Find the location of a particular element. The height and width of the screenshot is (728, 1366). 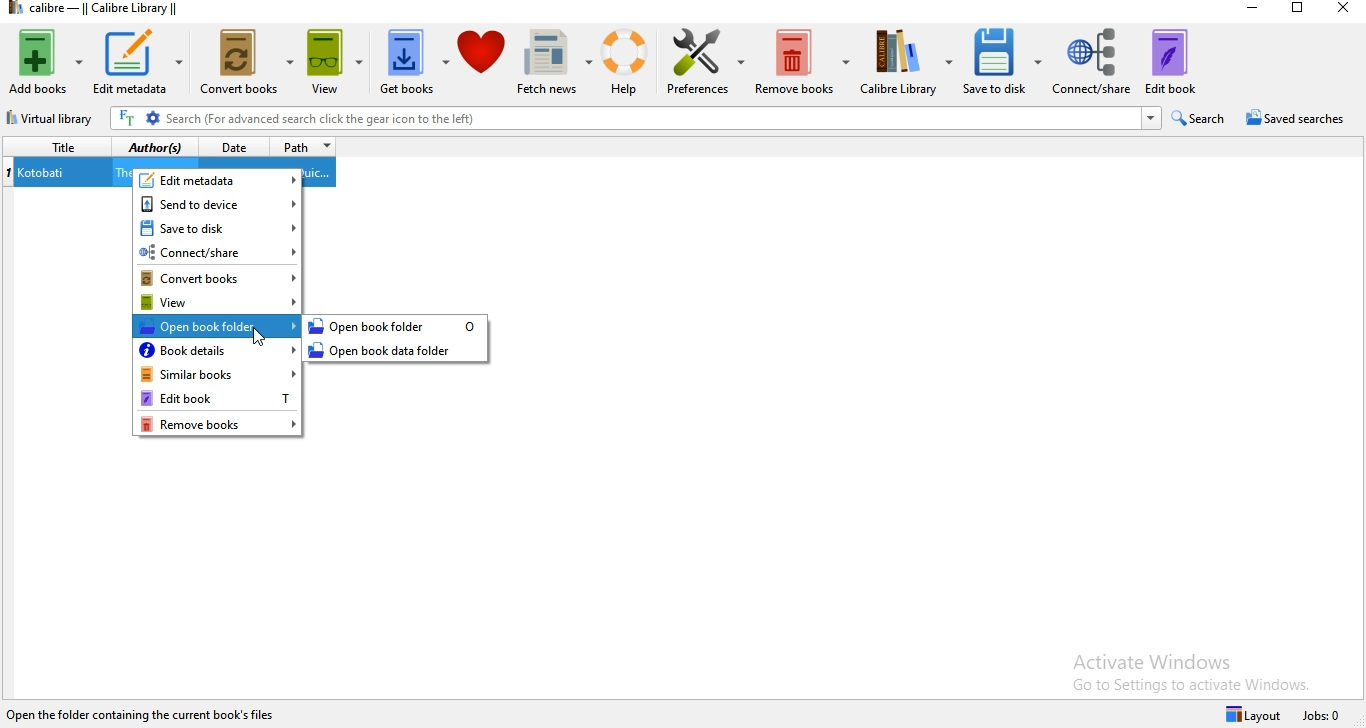

convert books is located at coordinates (218, 277).